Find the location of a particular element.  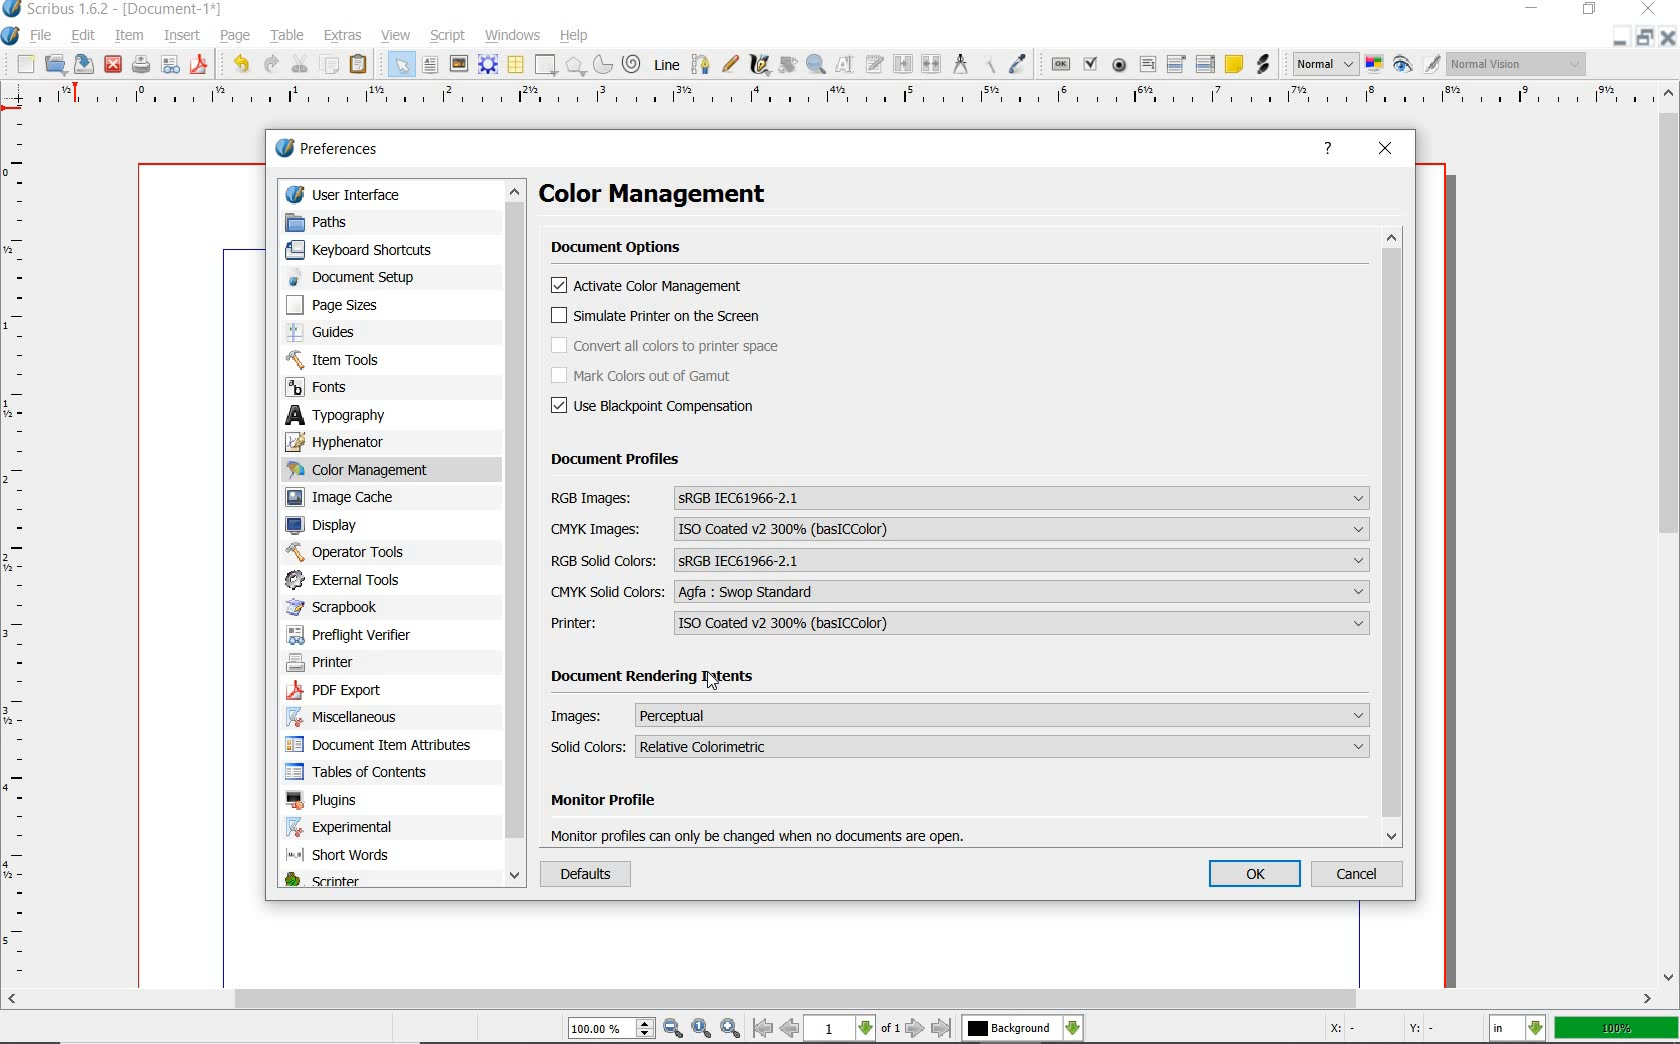

shape is located at coordinates (547, 65).